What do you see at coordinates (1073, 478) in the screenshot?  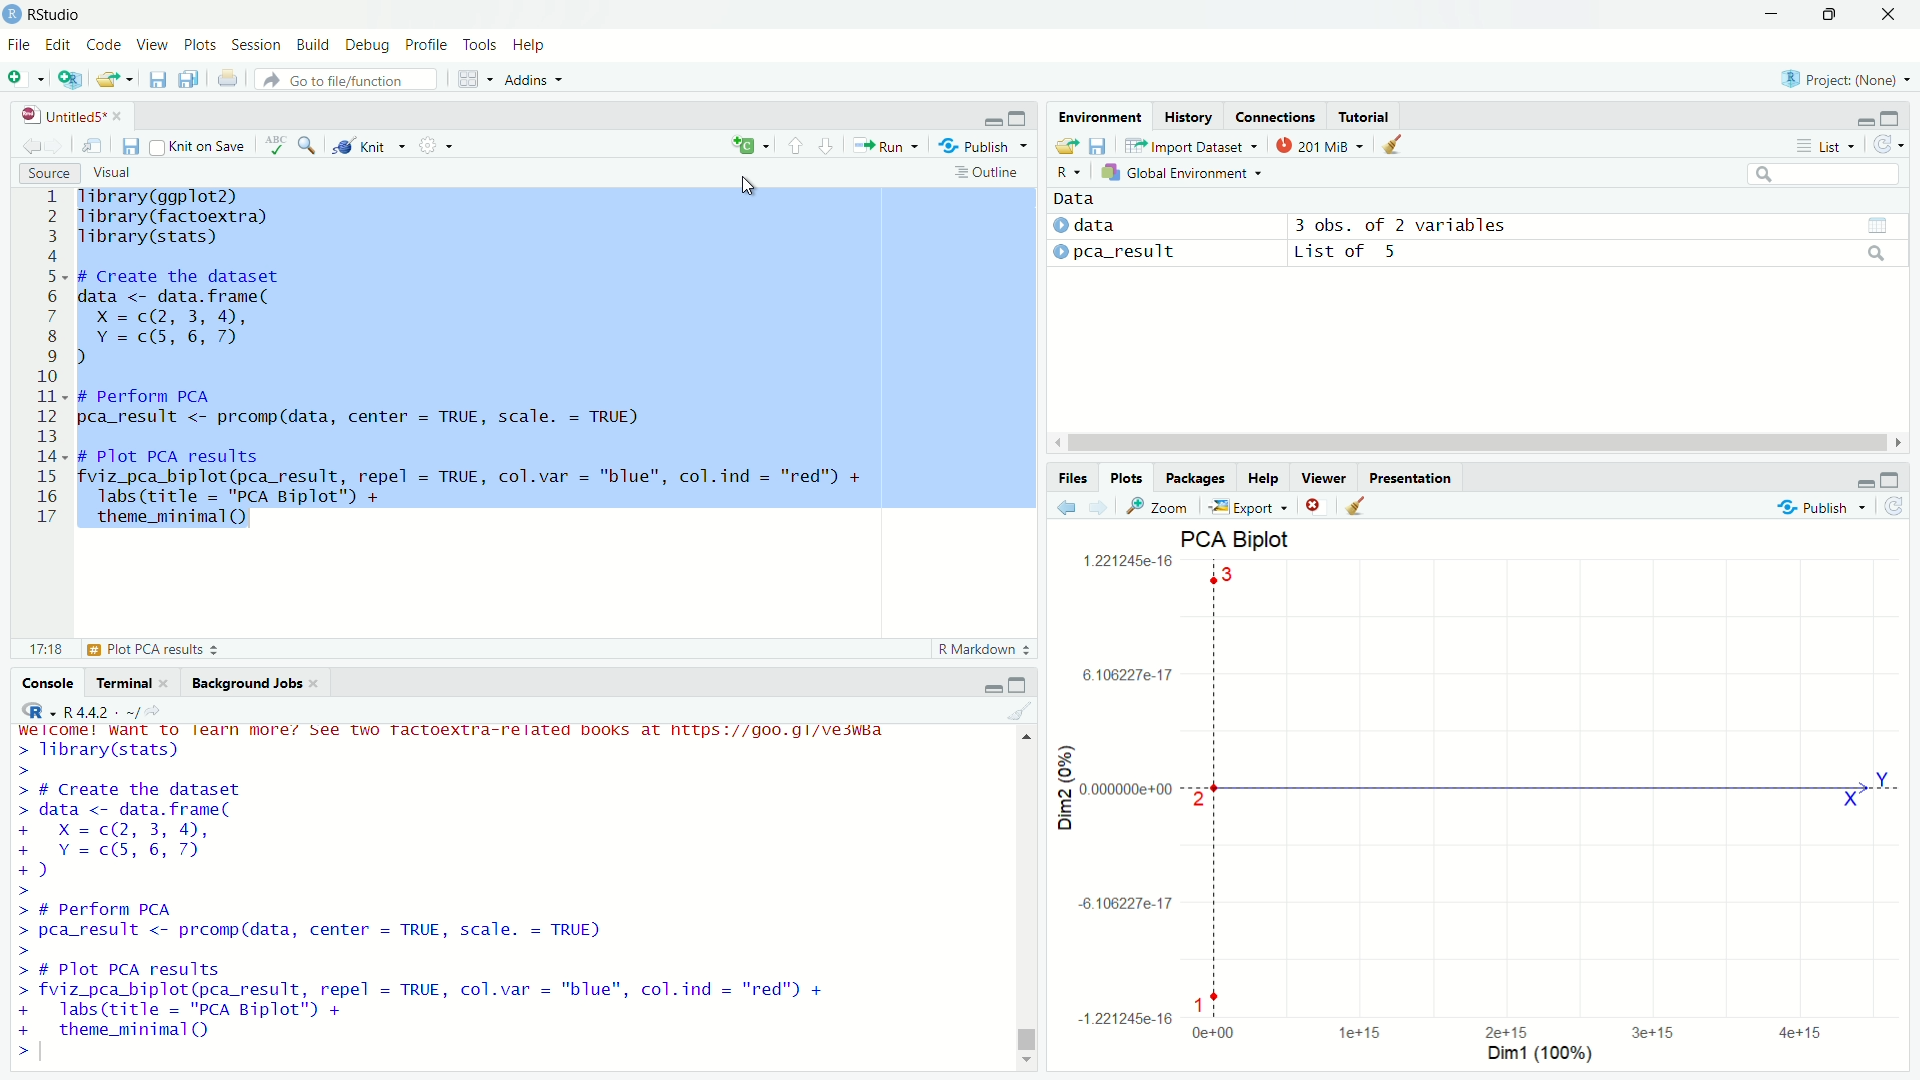 I see `Files` at bounding box center [1073, 478].